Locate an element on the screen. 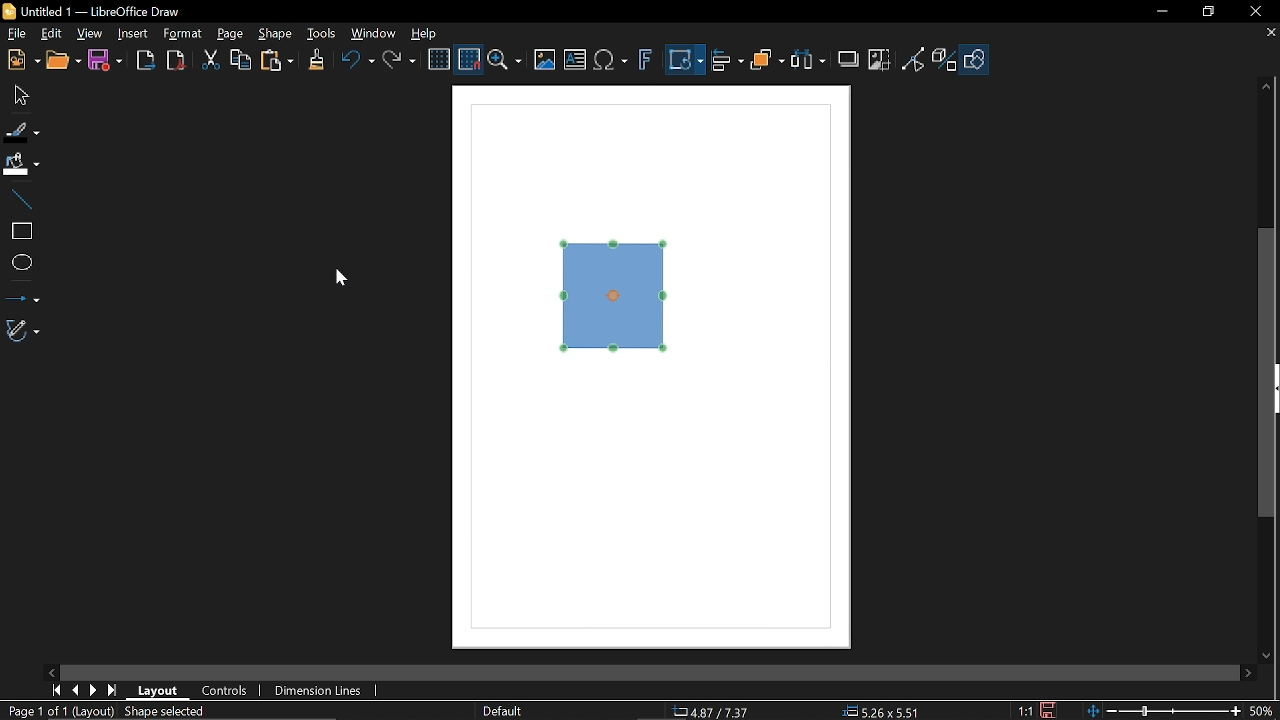 The width and height of the screenshot is (1280, 720). Page 1 of 1 (Layout) is located at coordinates (59, 711).